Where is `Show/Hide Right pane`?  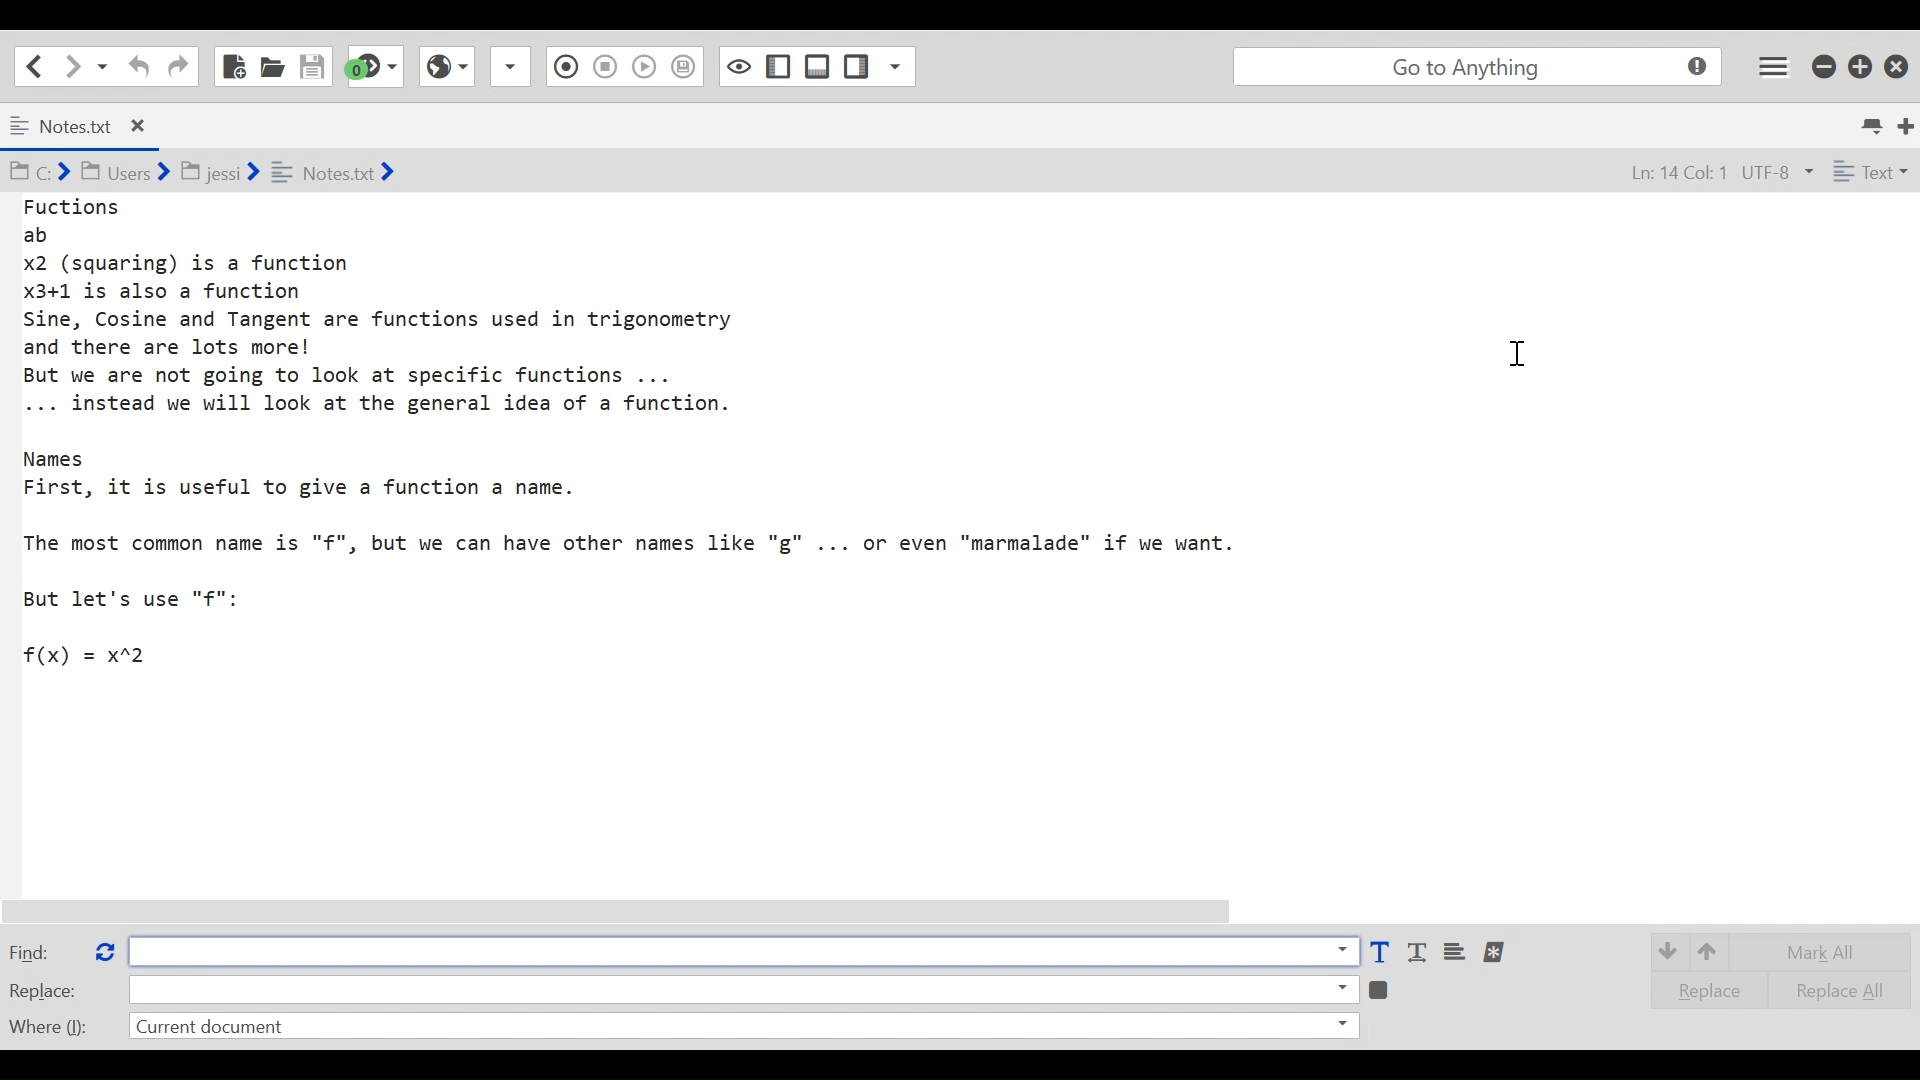
Show/Hide Right pane is located at coordinates (737, 65).